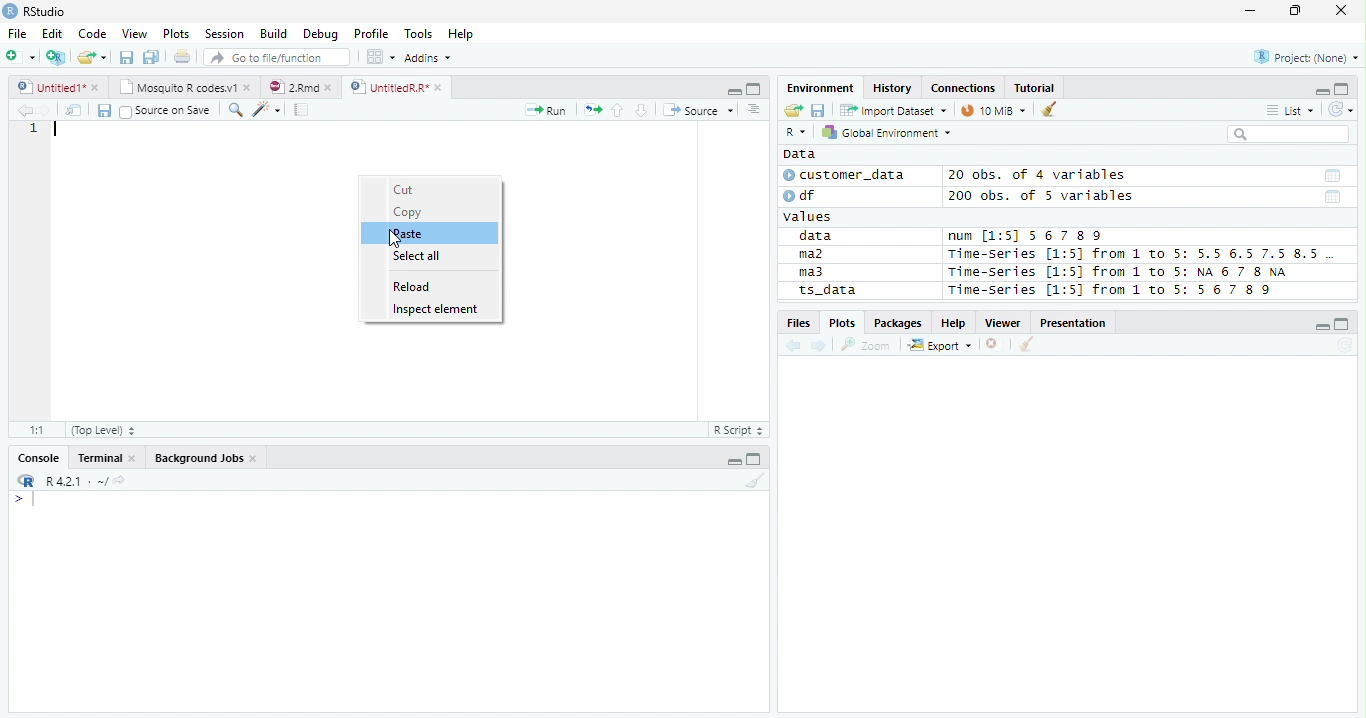  Describe the element at coordinates (106, 460) in the screenshot. I see `Terminal` at that location.